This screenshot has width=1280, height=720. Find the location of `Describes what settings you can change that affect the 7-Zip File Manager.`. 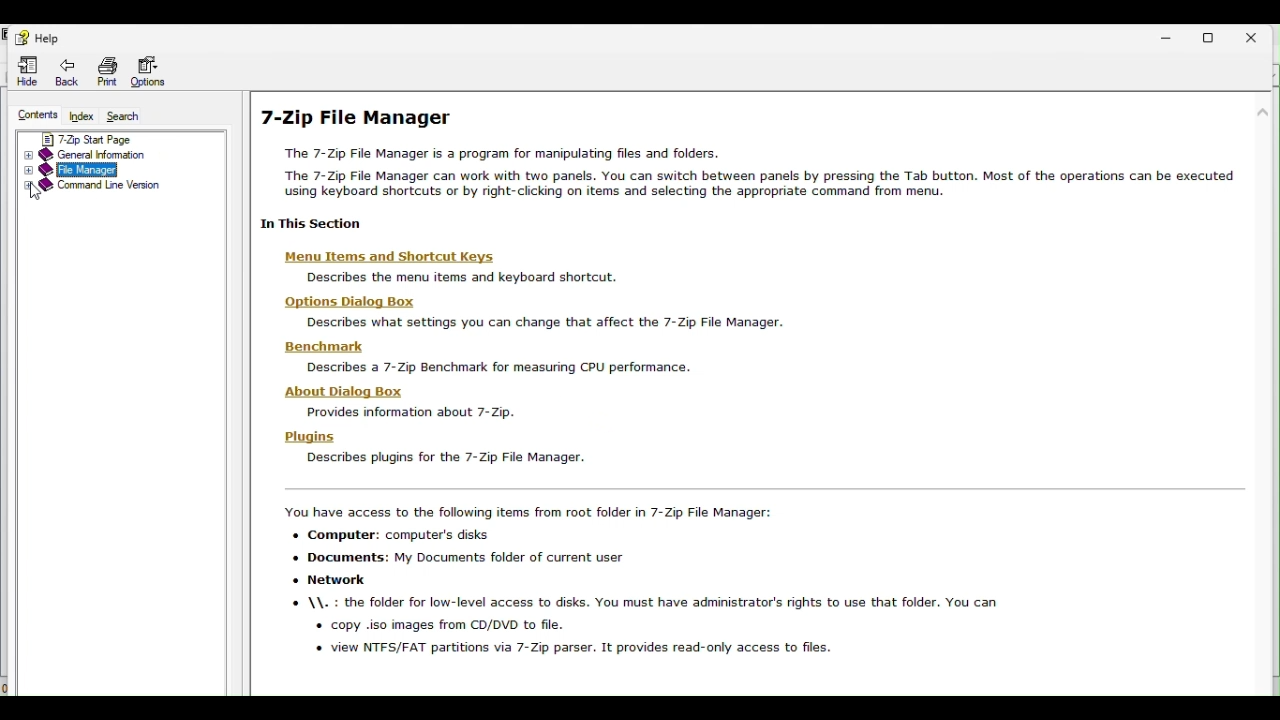

Describes what settings you can change that affect the 7-Zip File Manager. is located at coordinates (539, 323).